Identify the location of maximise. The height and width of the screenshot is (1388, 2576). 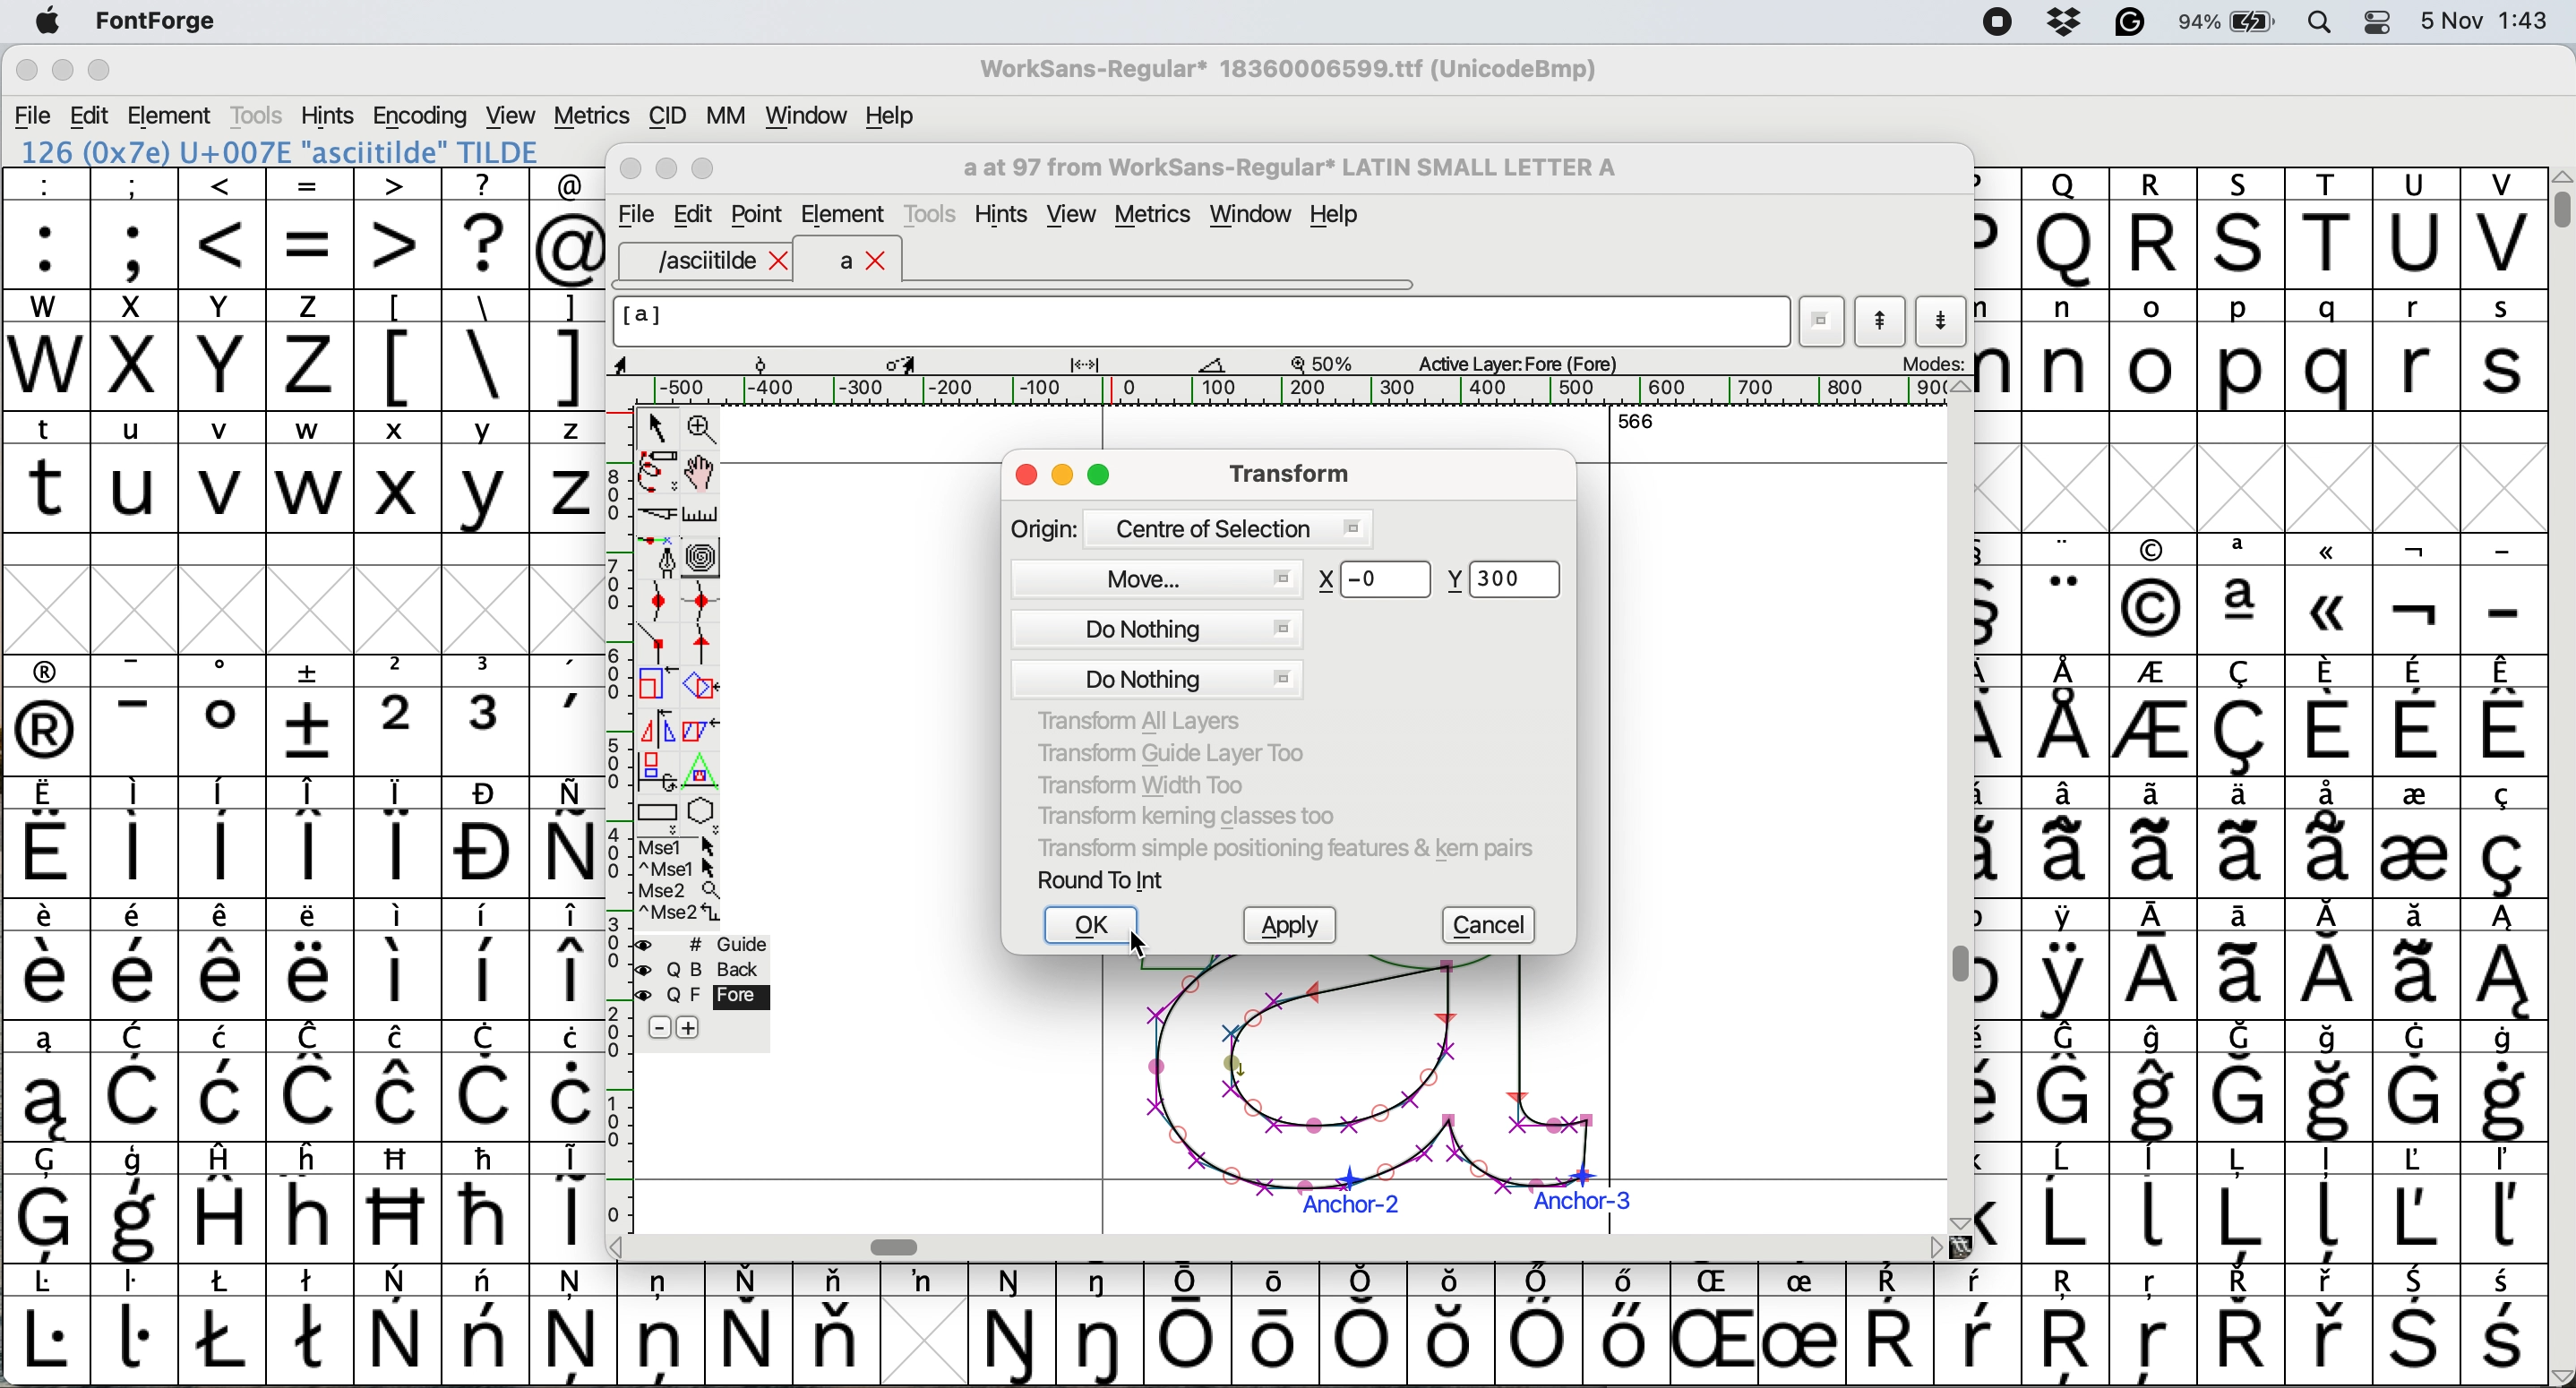
(100, 75).